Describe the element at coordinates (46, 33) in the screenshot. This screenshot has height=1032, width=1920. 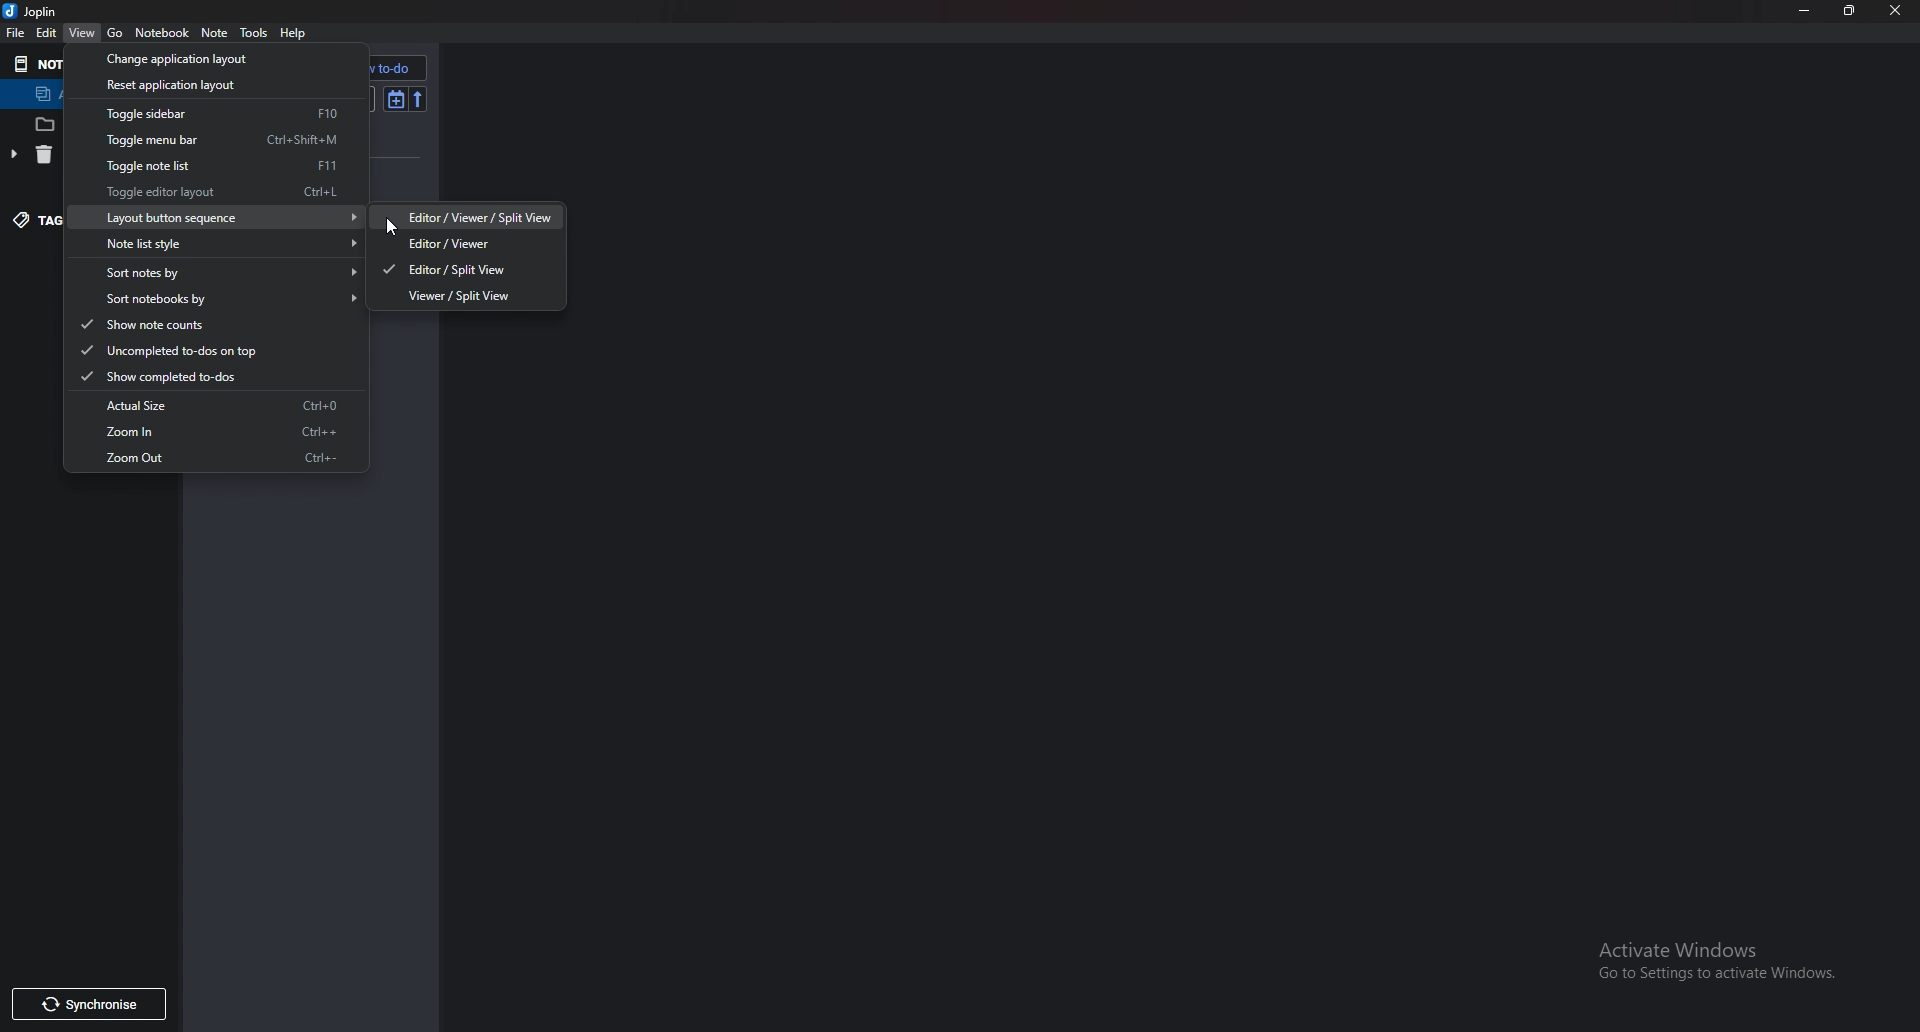
I see `Edit` at that location.